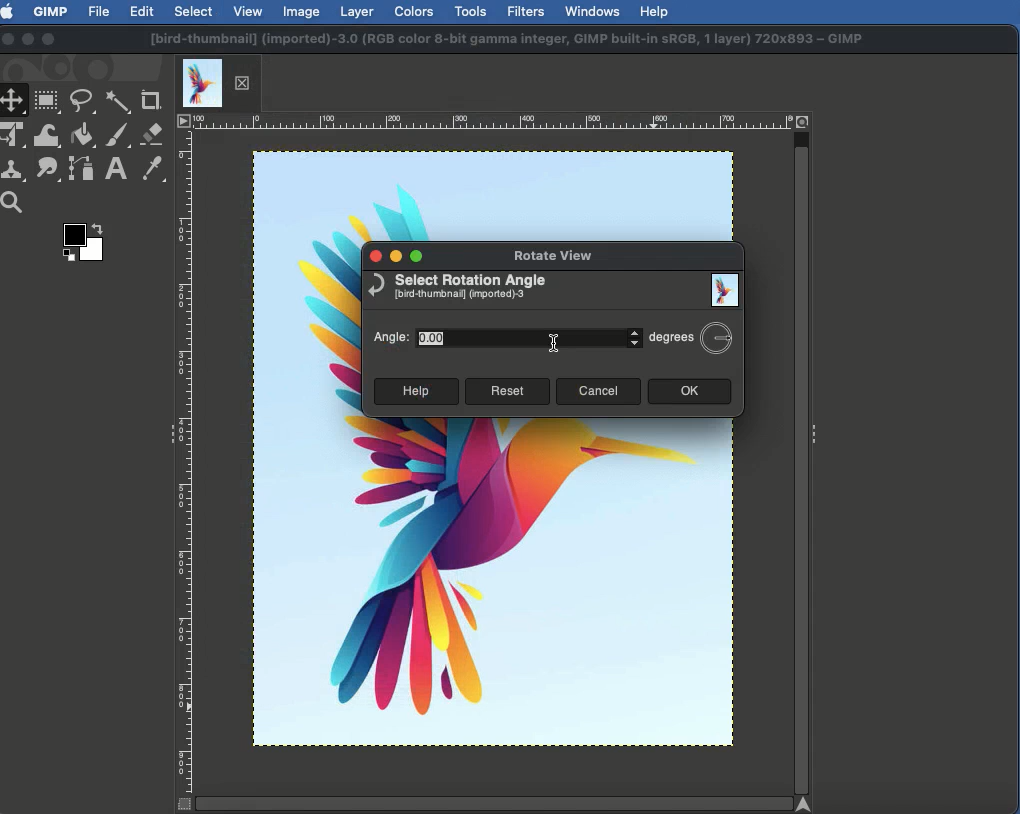 Image resolution: width=1020 pixels, height=814 pixels. I want to click on Windows, so click(591, 11).